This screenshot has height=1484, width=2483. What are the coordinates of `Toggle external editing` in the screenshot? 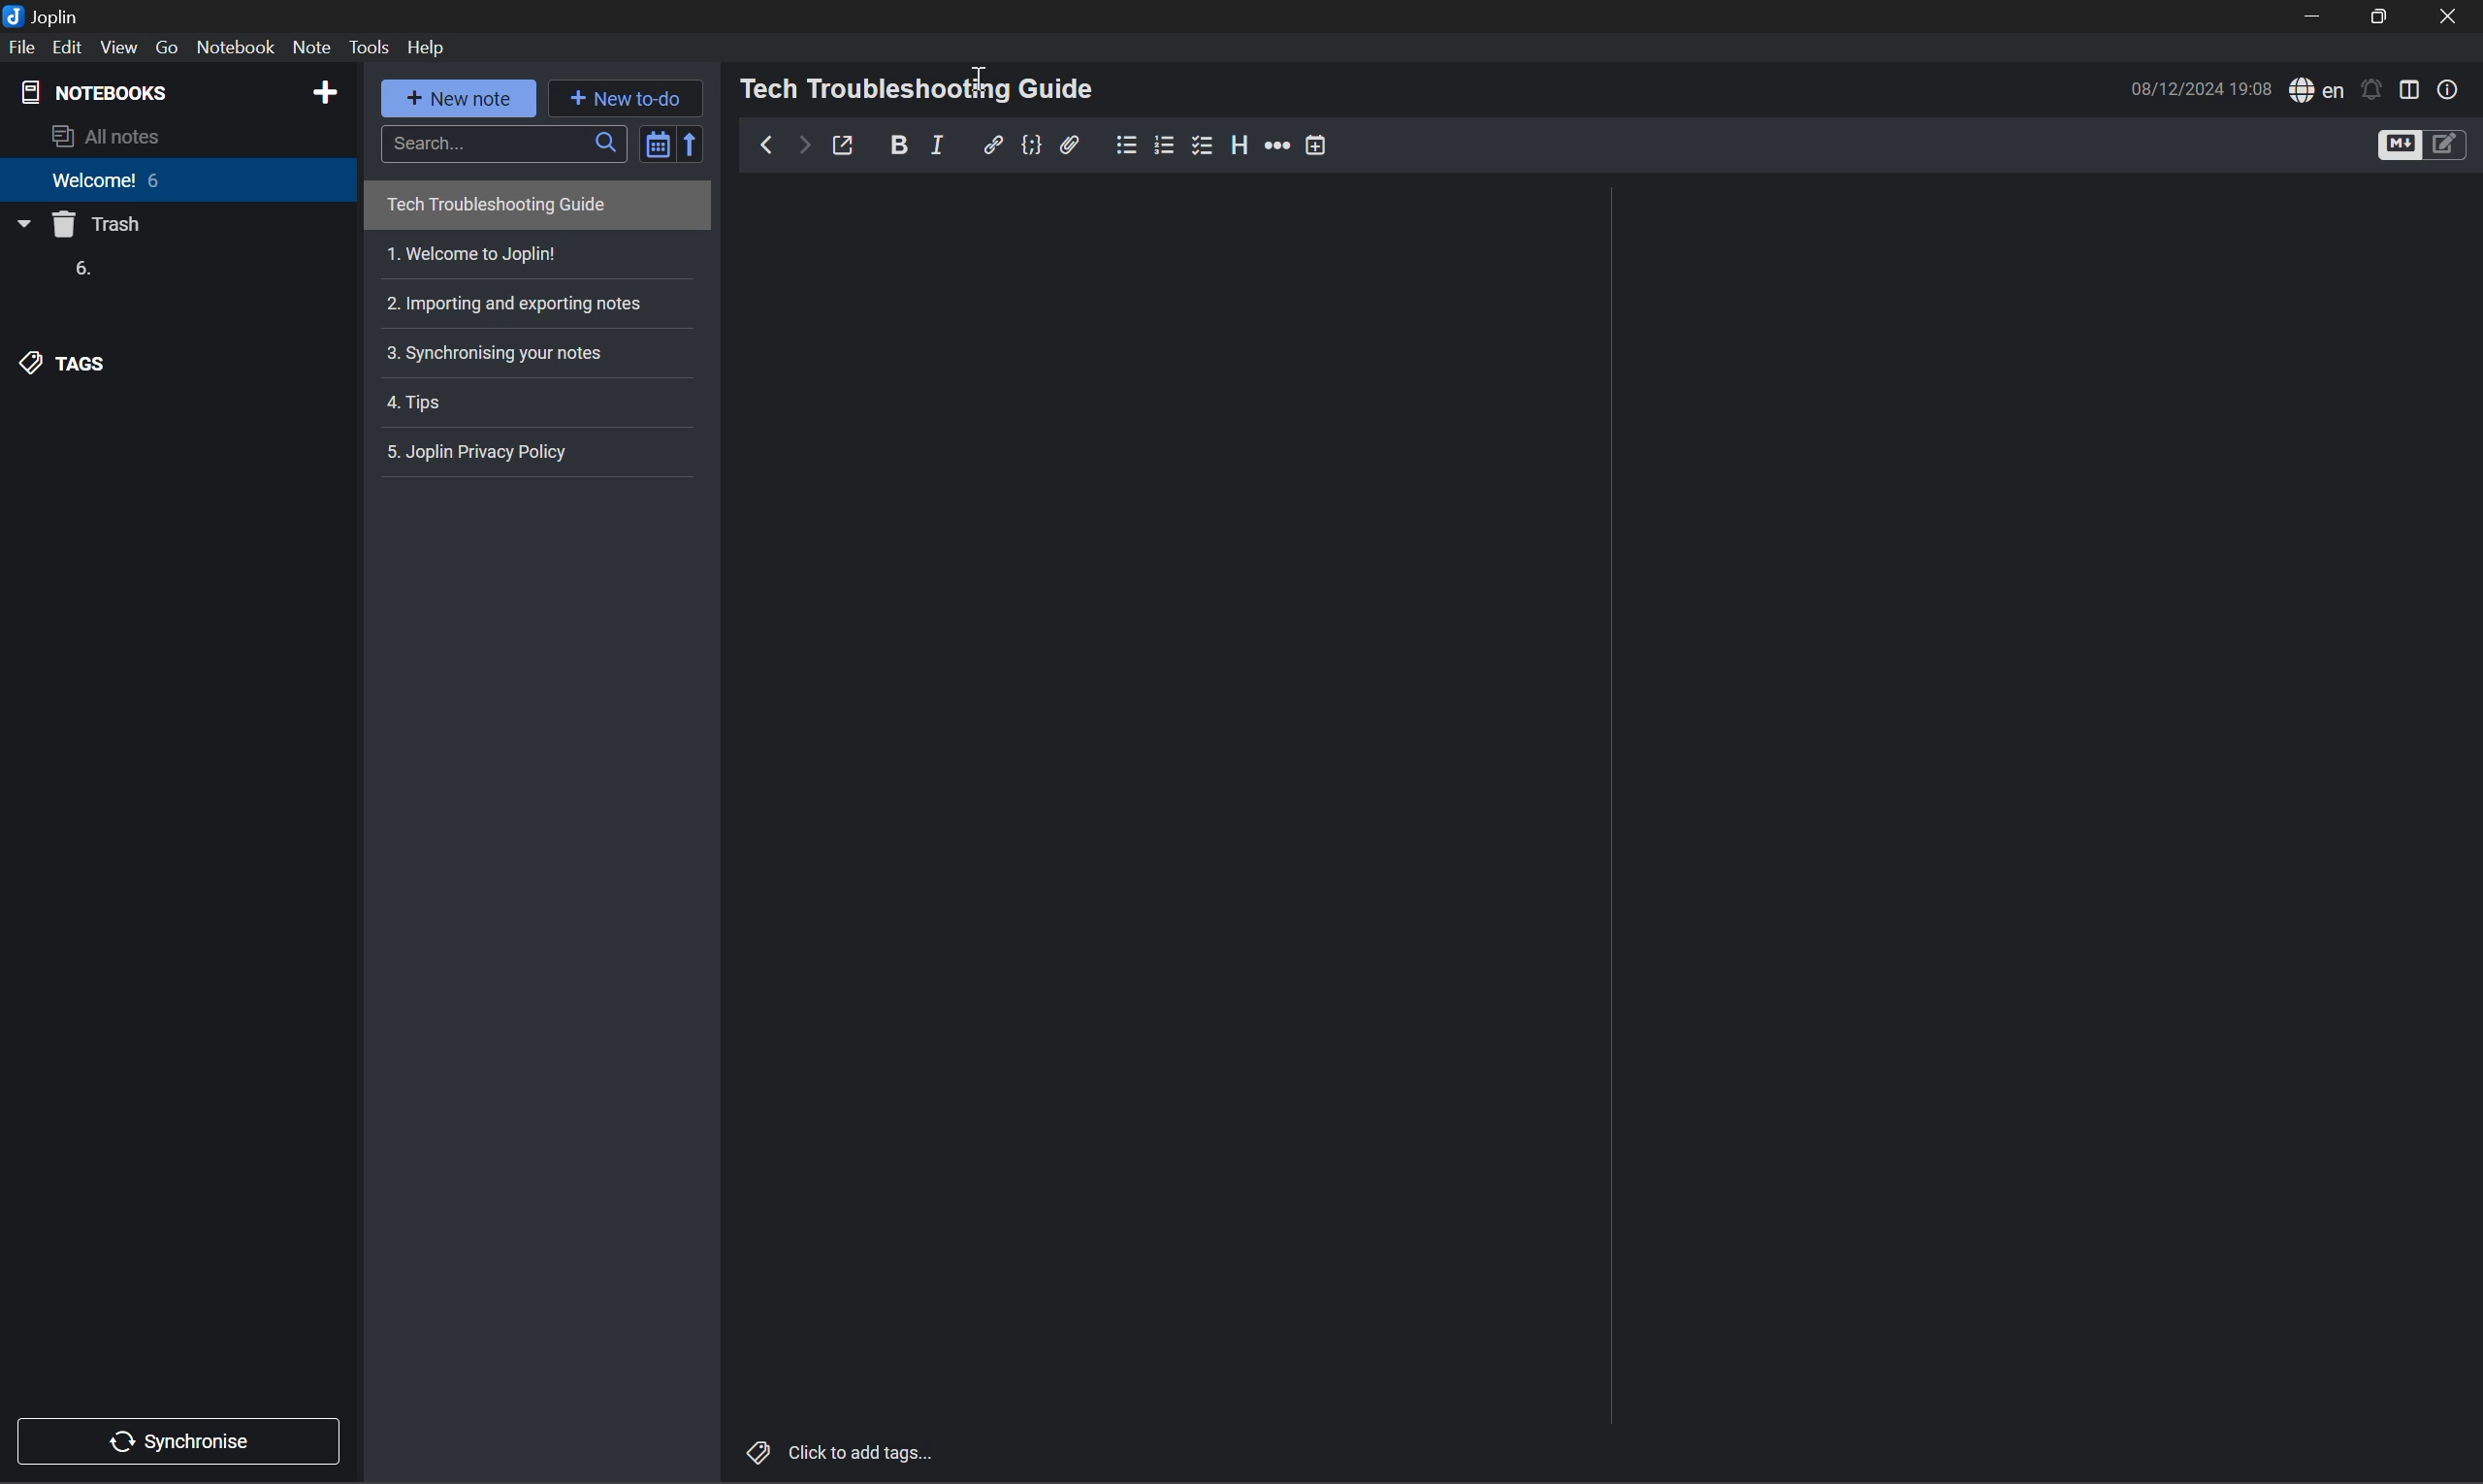 It's located at (848, 146).